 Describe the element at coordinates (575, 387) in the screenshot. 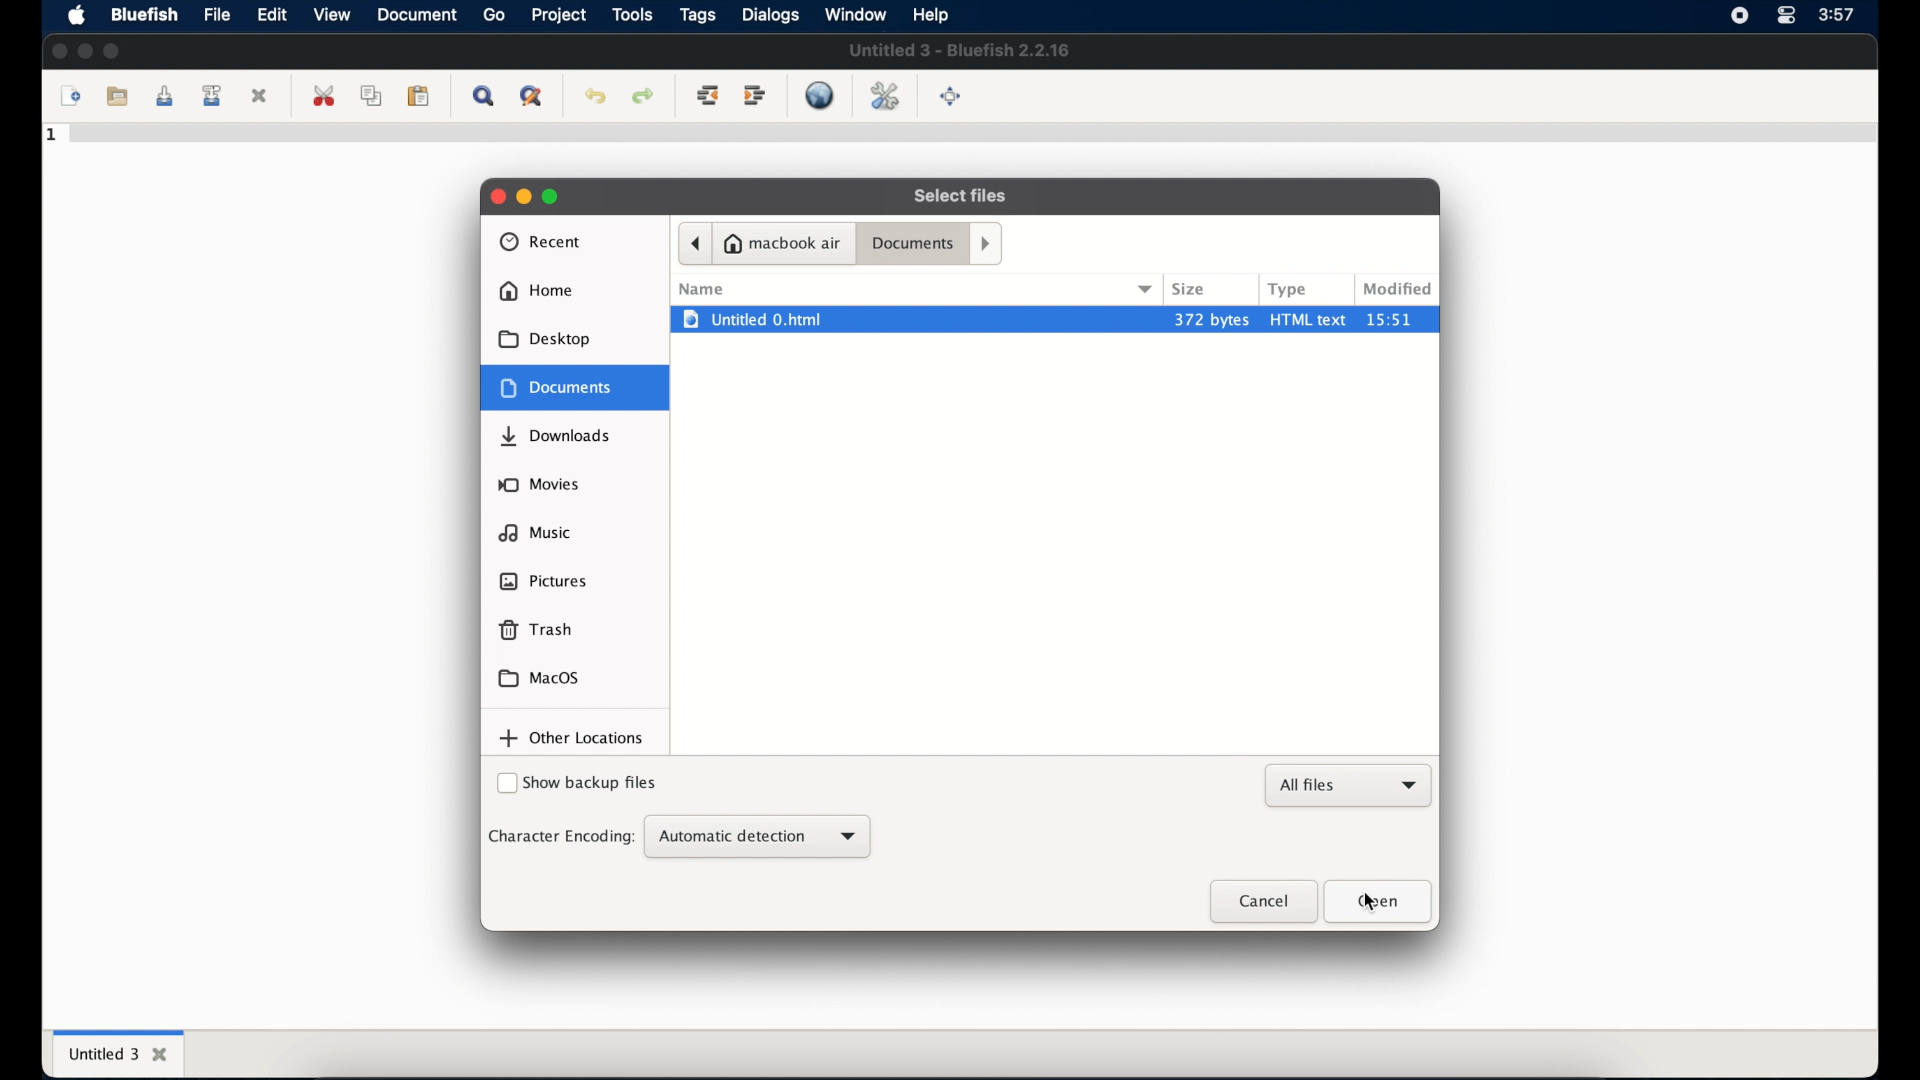

I see `documents  highlighted` at that location.